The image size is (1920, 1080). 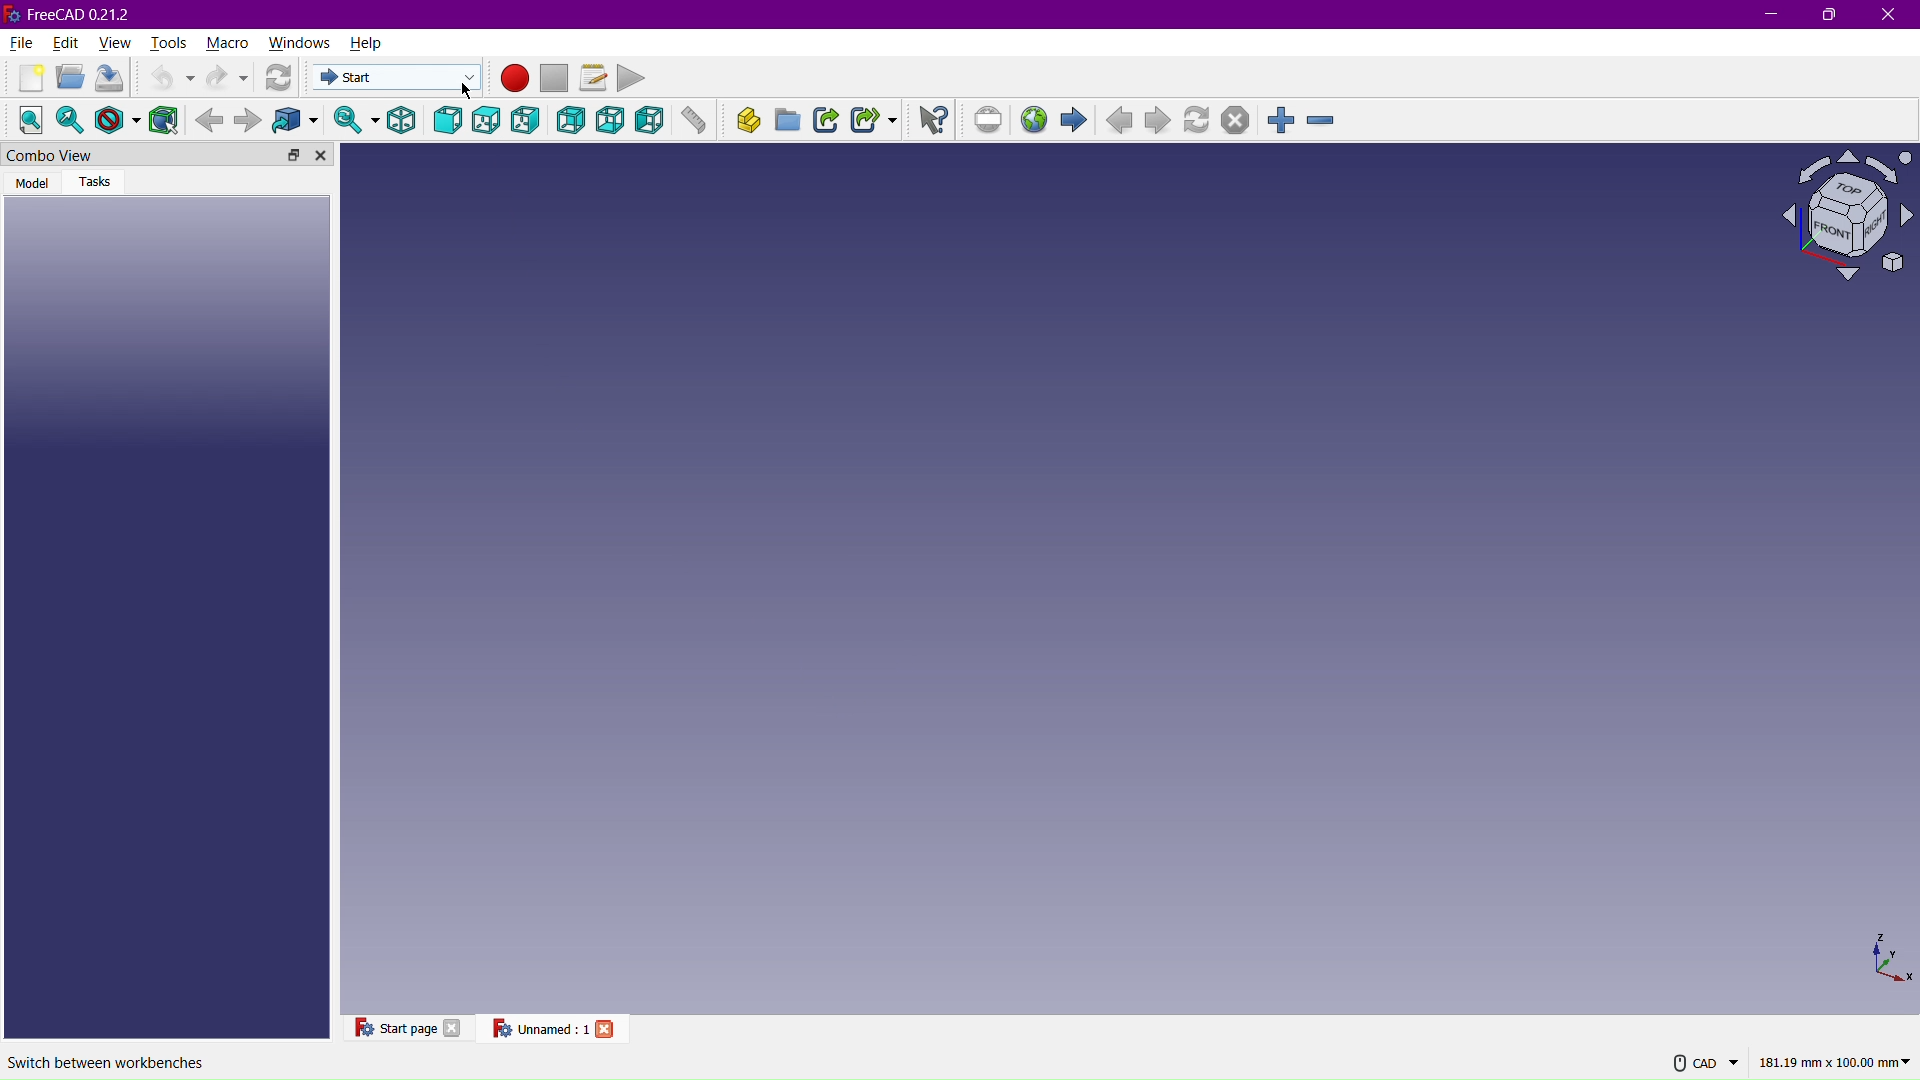 I want to click on Windows, so click(x=301, y=40).